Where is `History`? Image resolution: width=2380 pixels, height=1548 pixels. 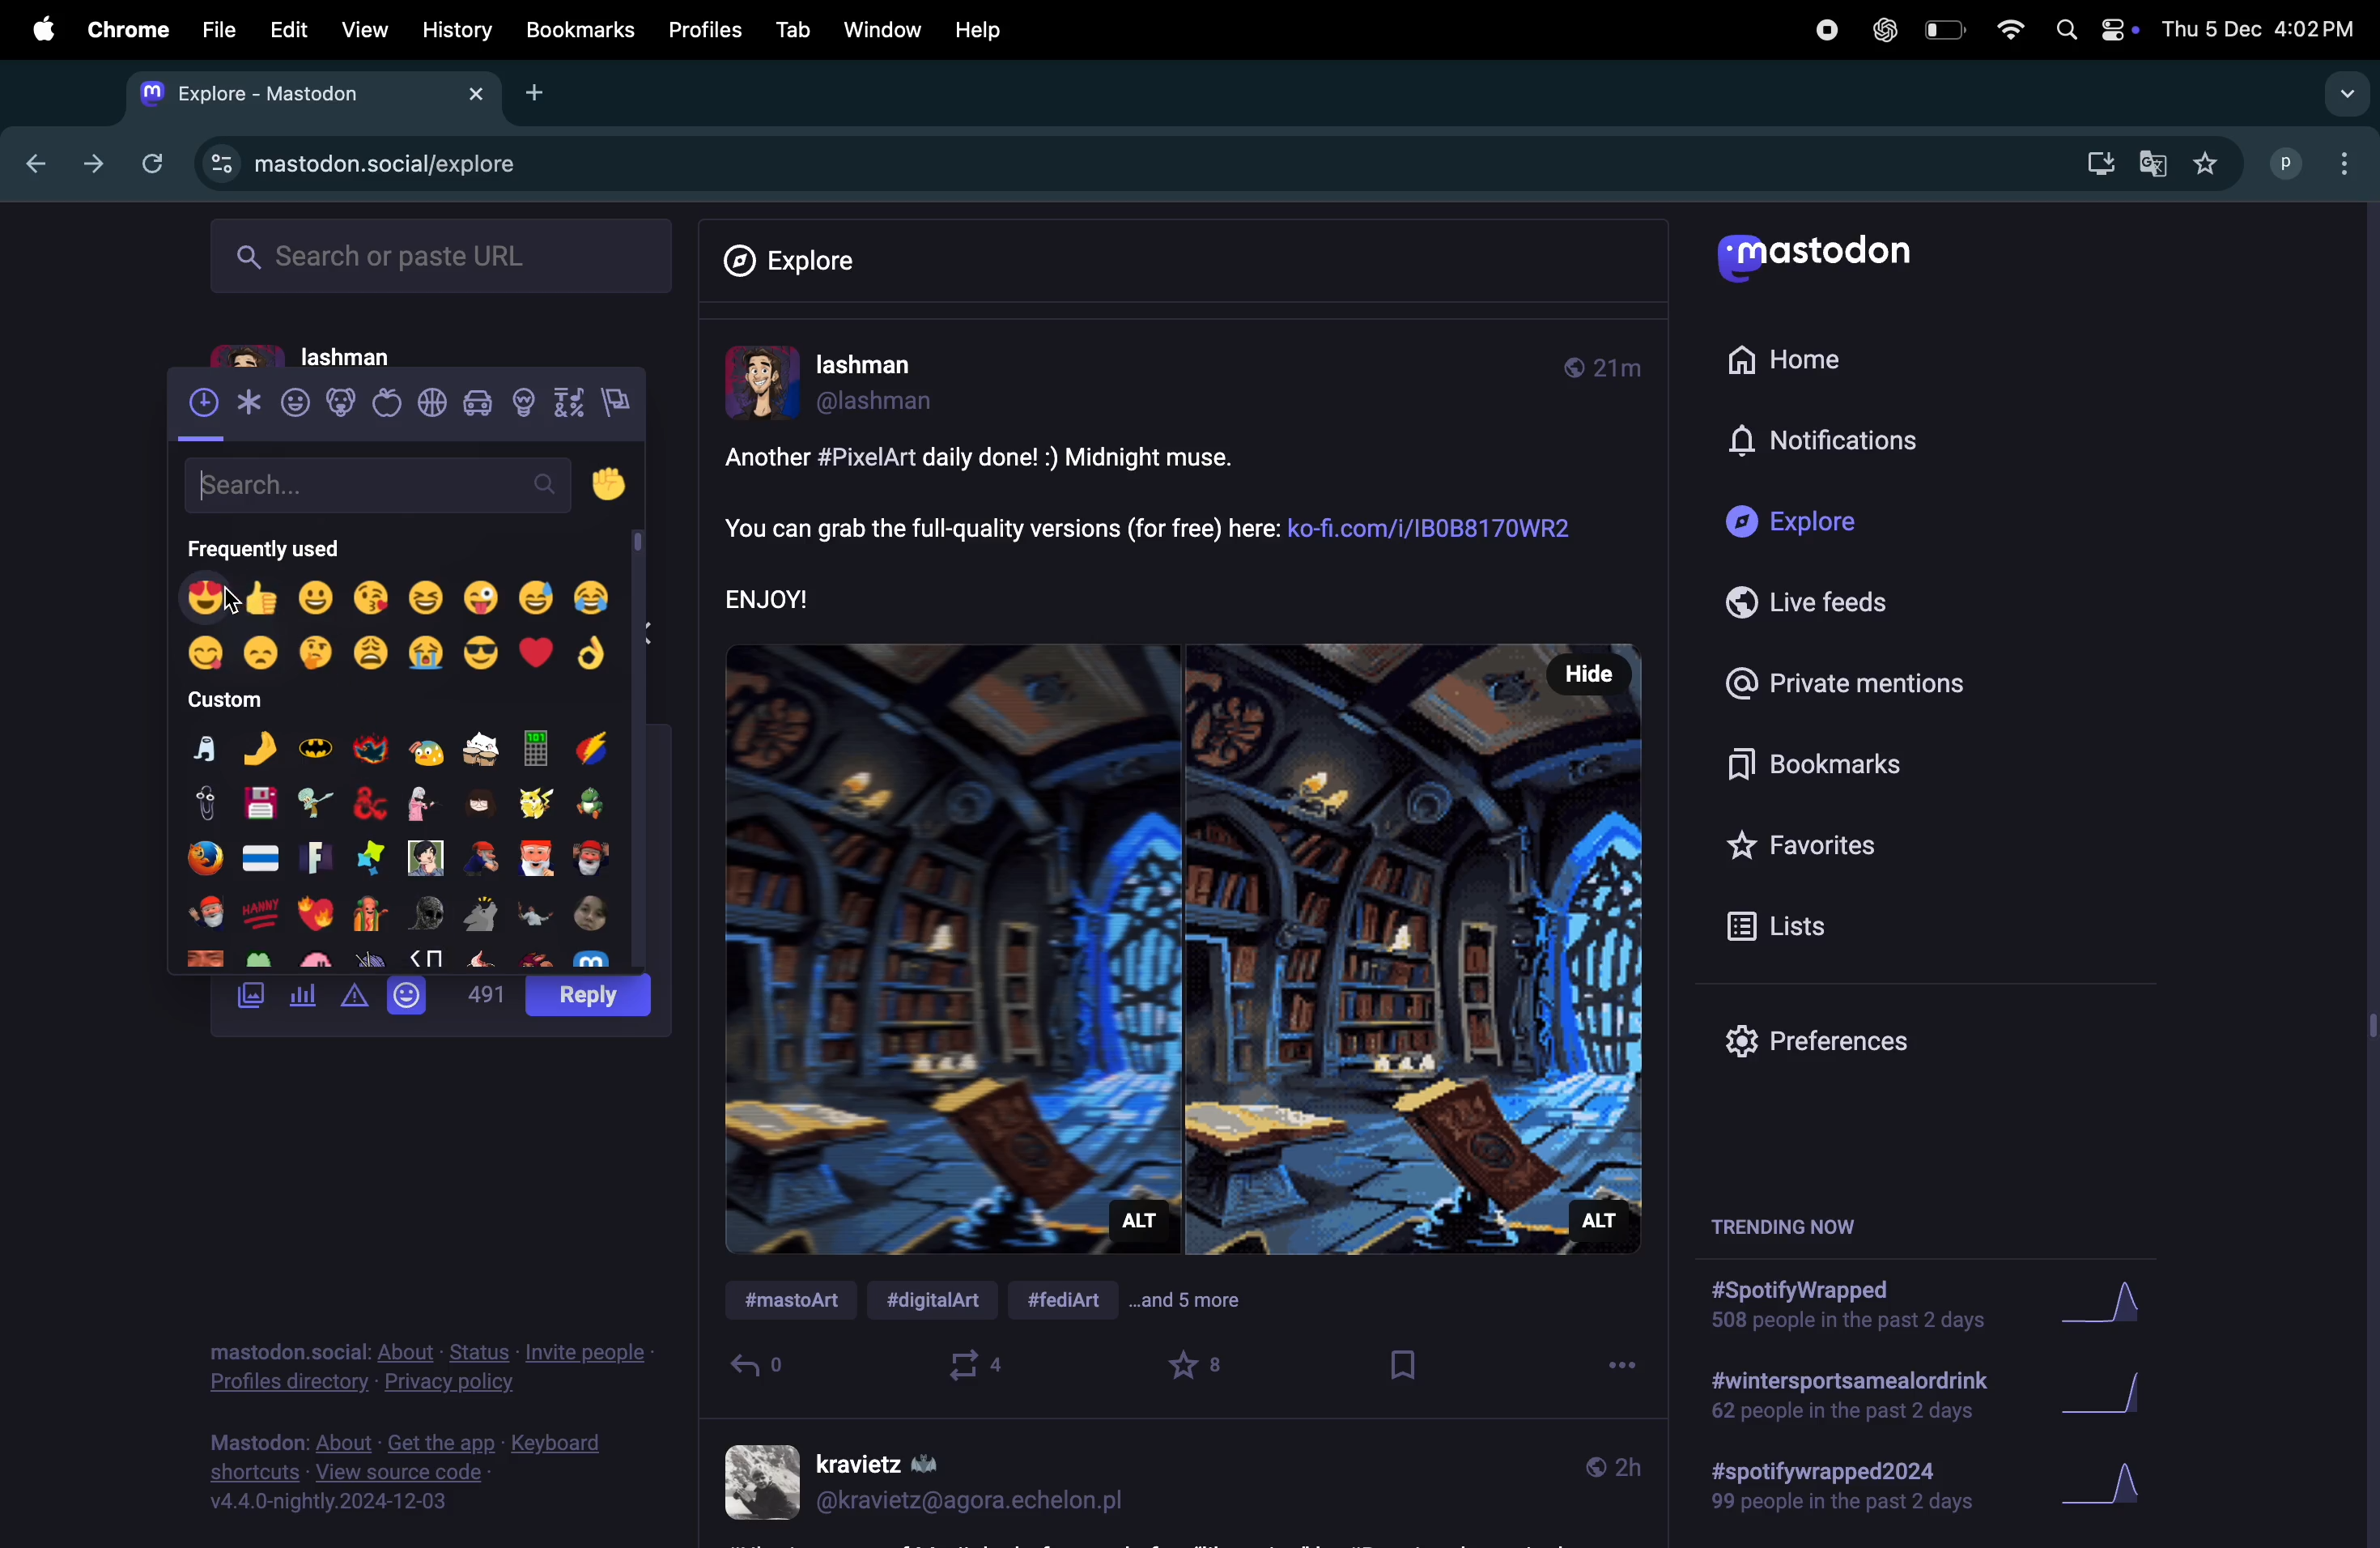
History is located at coordinates (454, 31).